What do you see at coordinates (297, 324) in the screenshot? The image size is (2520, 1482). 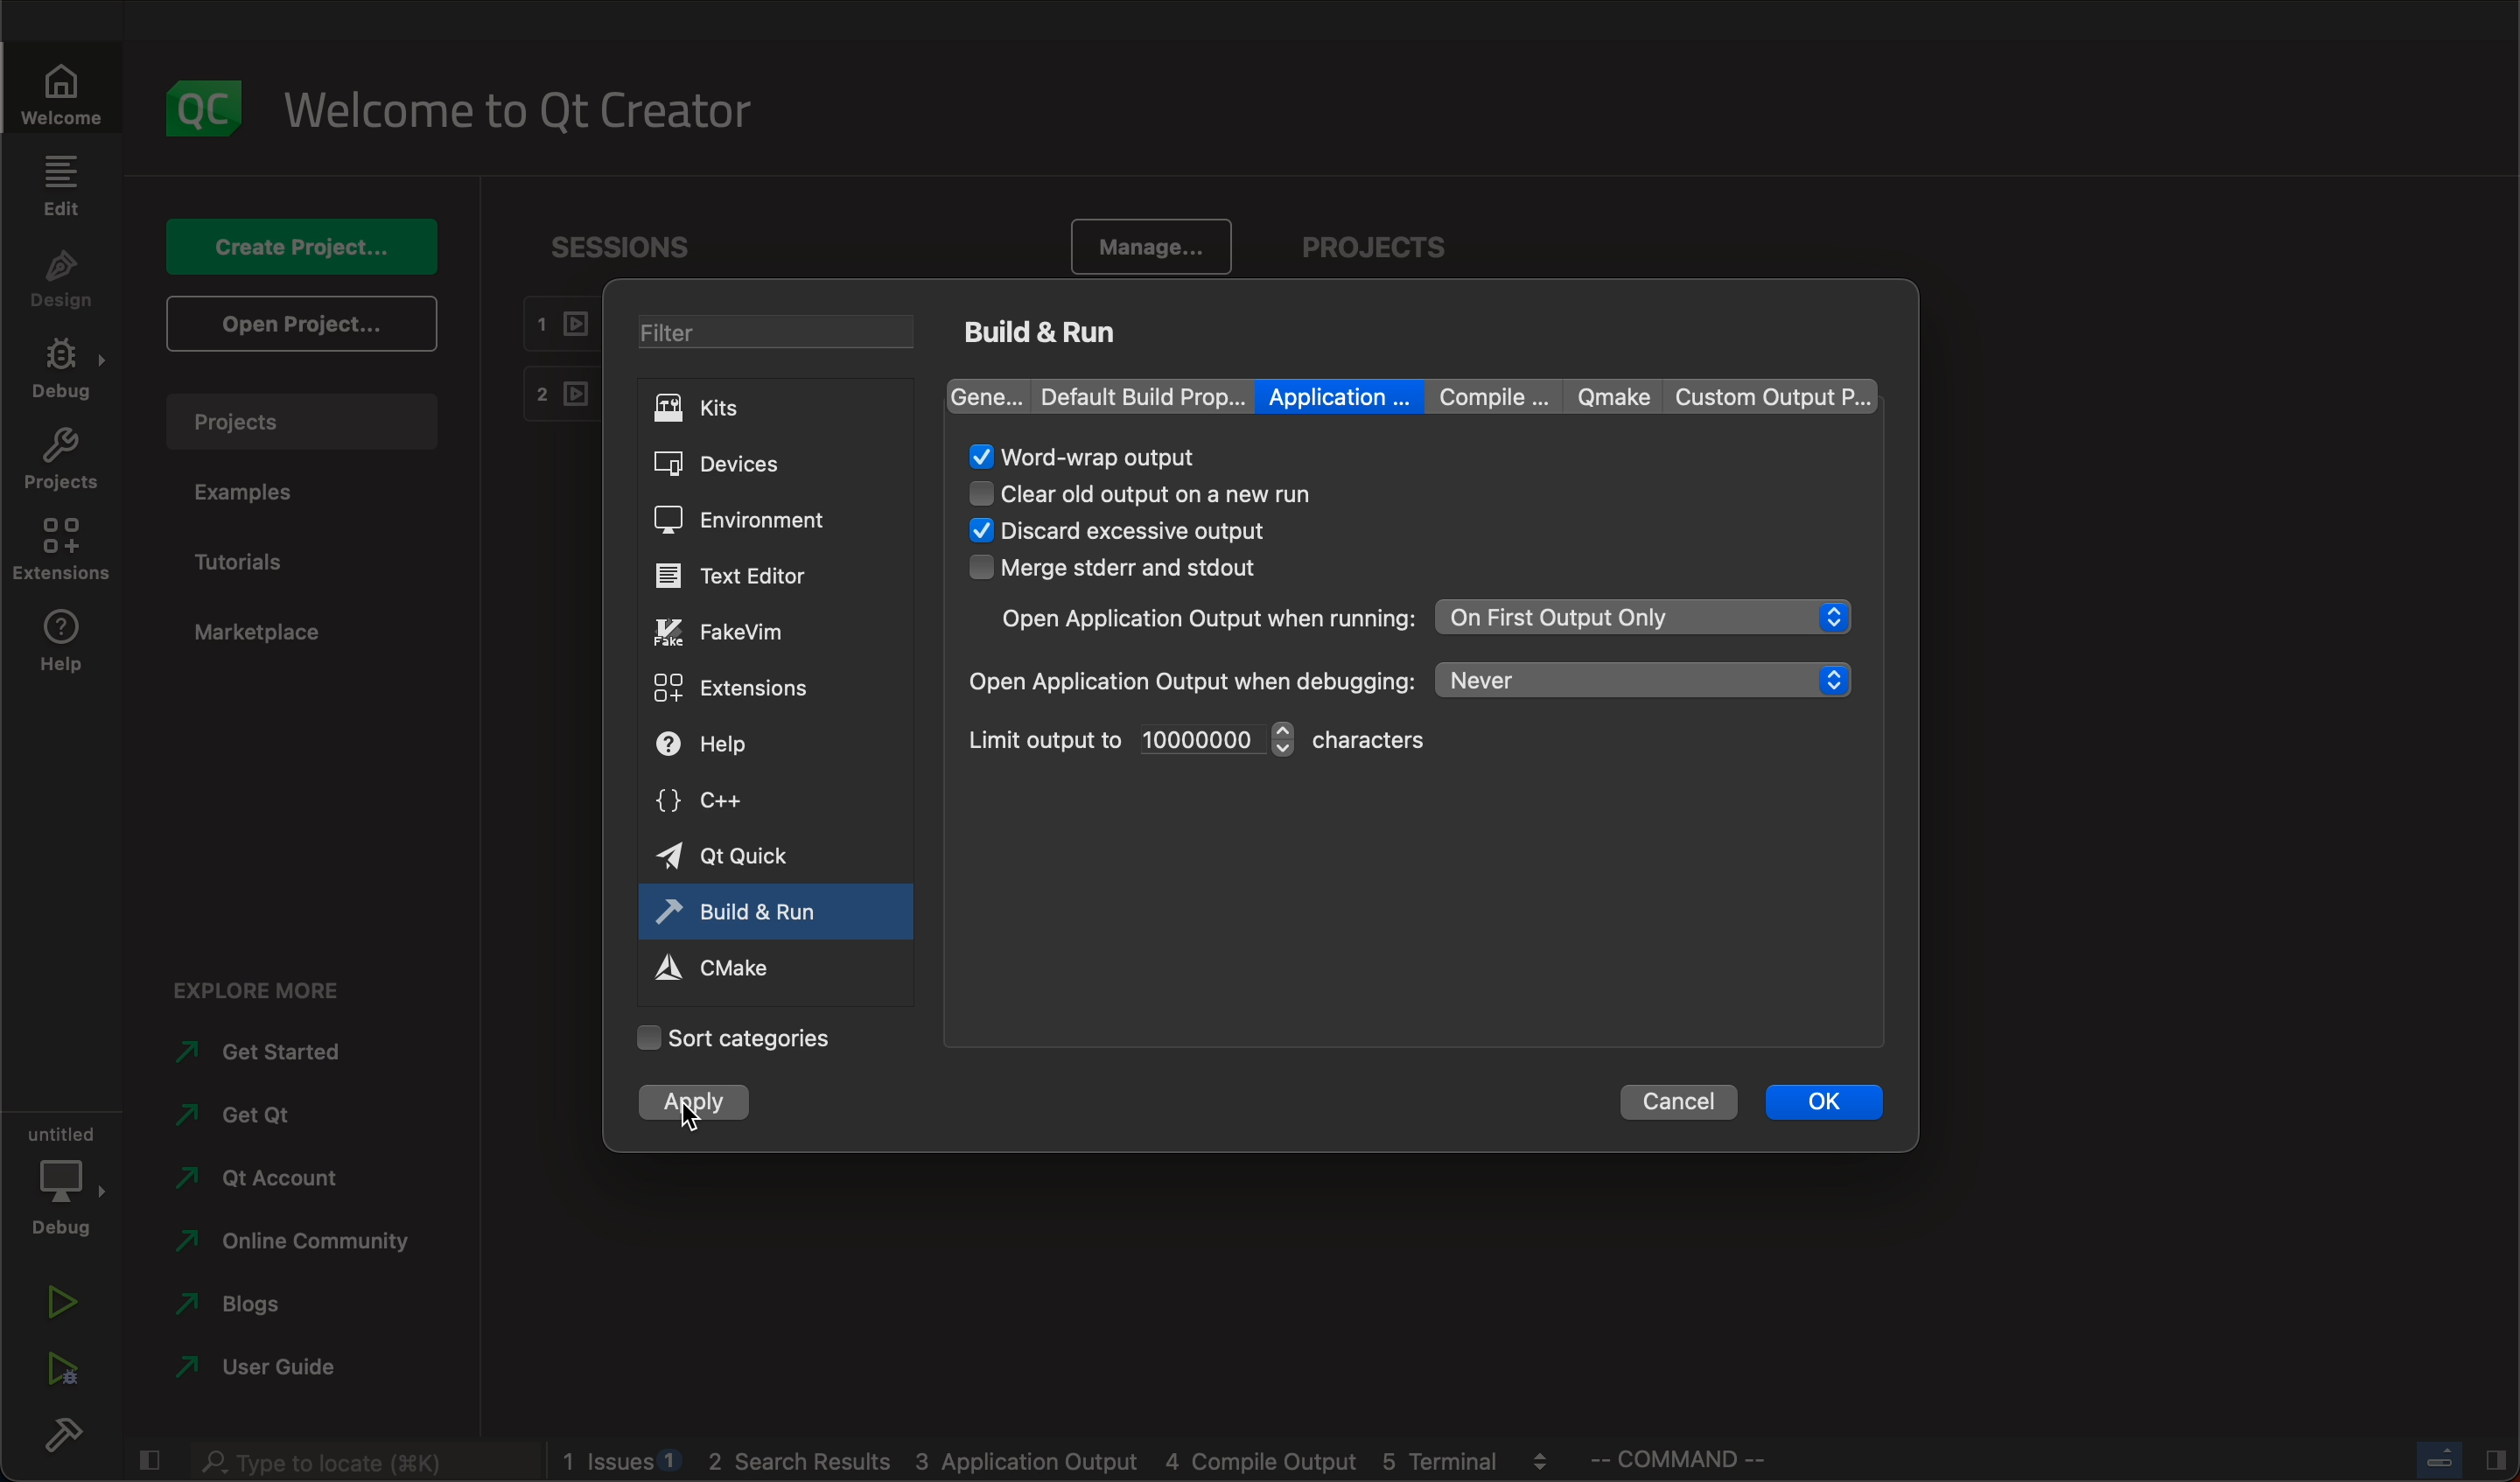 I see `open` at bounding box center [297, 324].